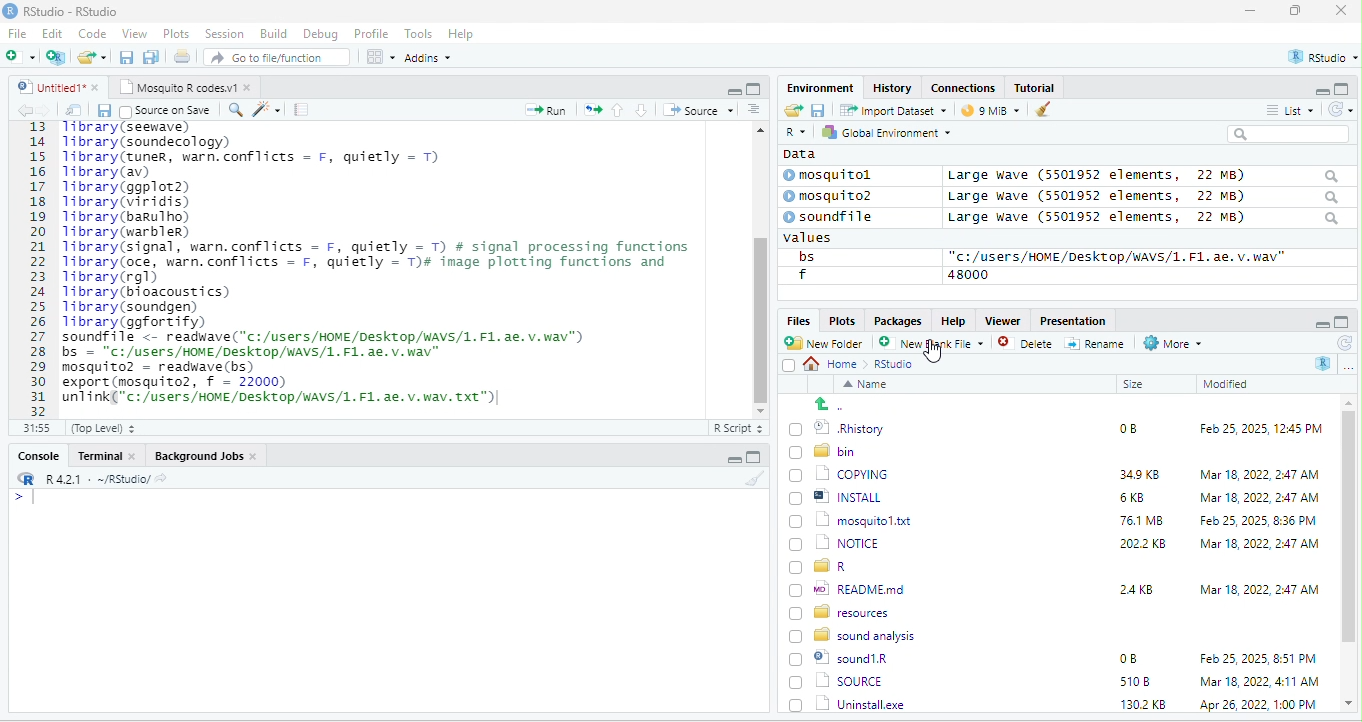 This screenshot has width=1362, height=722. Describe the element at coordinates (848, 681) in the screenshot. I see `| SOURCE` at that location.